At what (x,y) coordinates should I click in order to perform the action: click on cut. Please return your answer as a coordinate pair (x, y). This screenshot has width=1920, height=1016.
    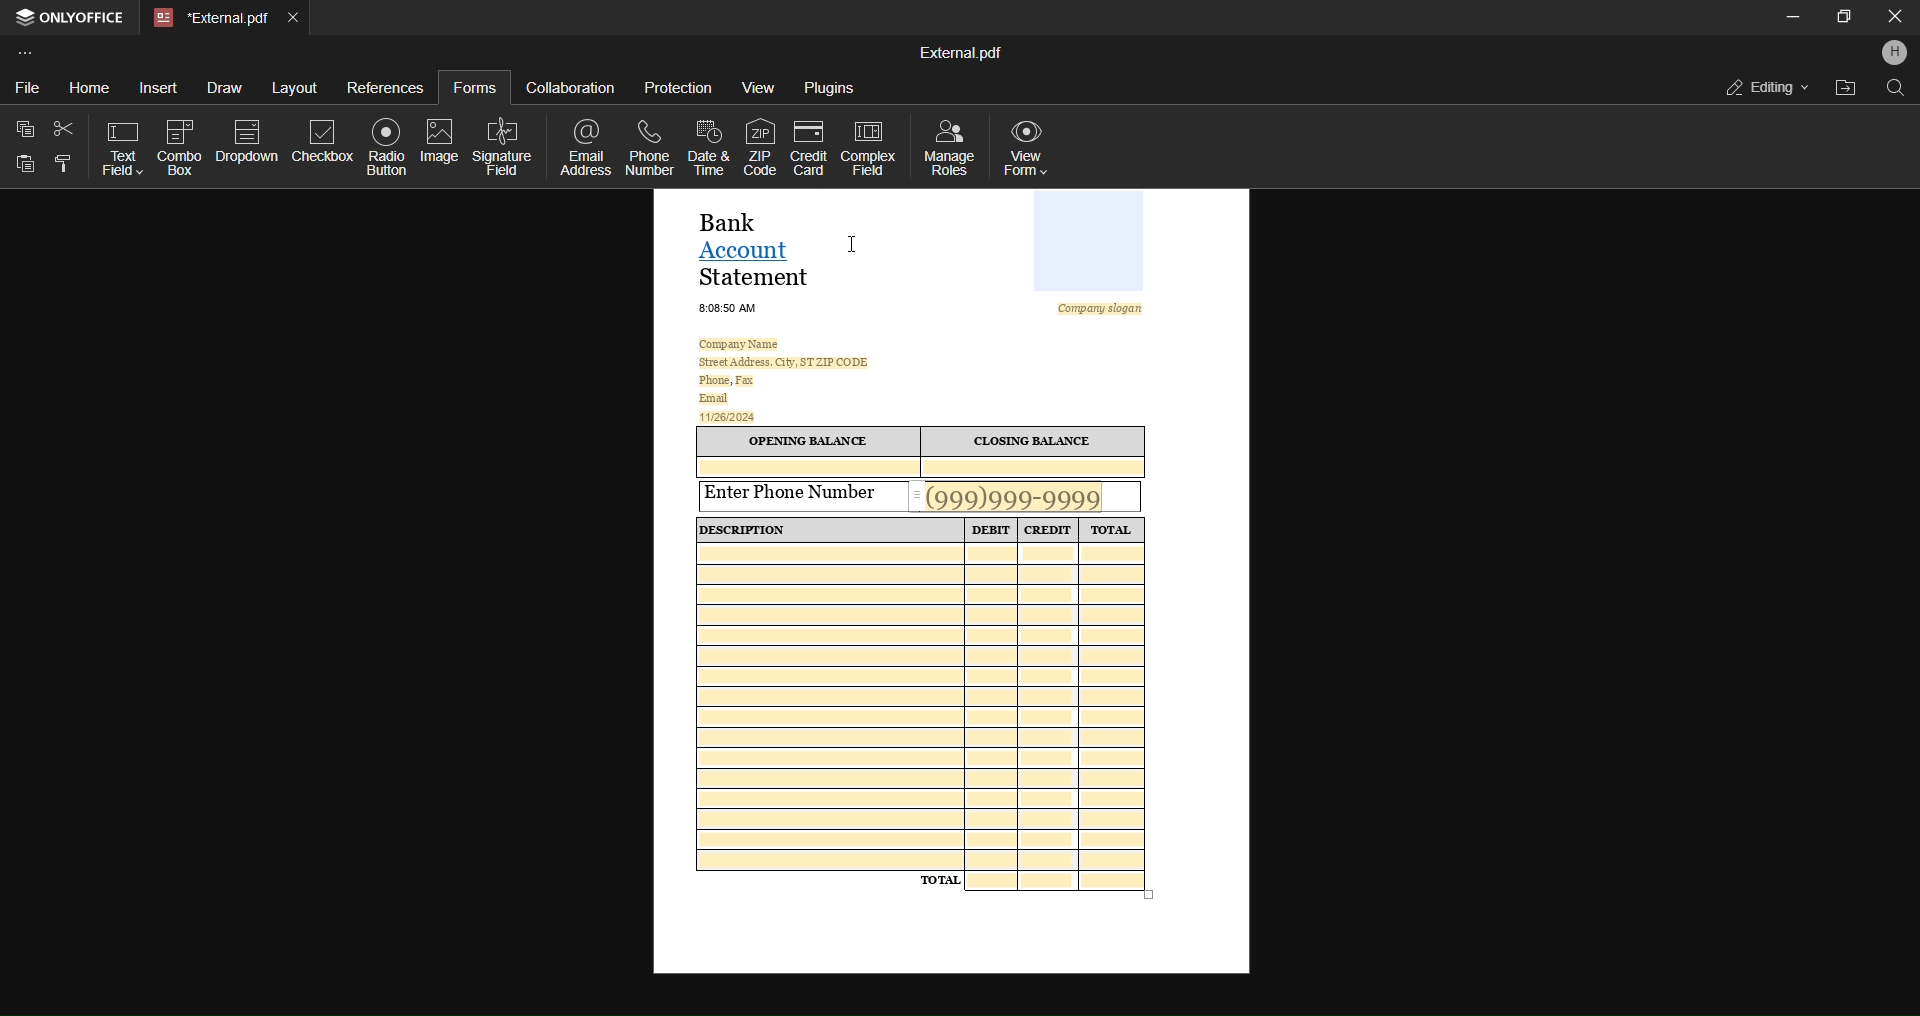
    Looking at the image, I should click on (63, 125).